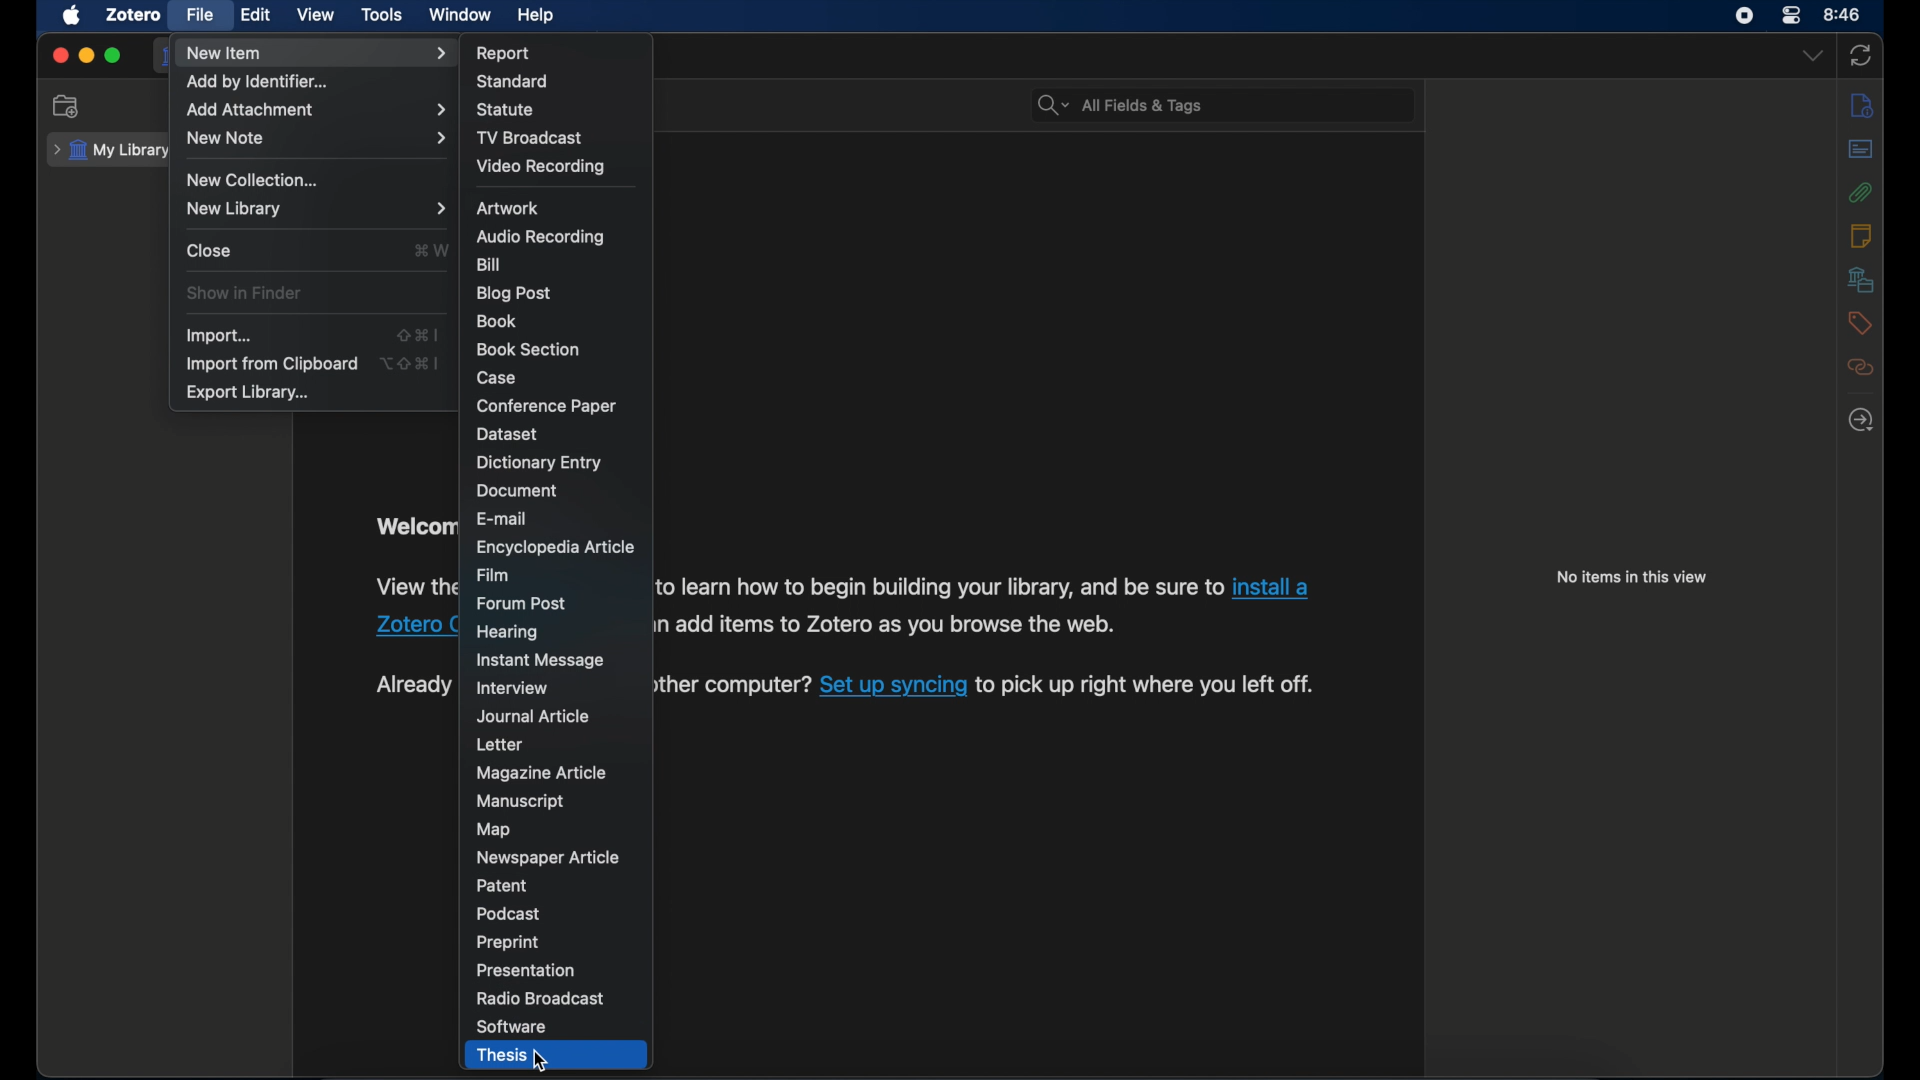  Describe the element at coordinates (527, 970) in the screenshot. I see `presentation` at that location.